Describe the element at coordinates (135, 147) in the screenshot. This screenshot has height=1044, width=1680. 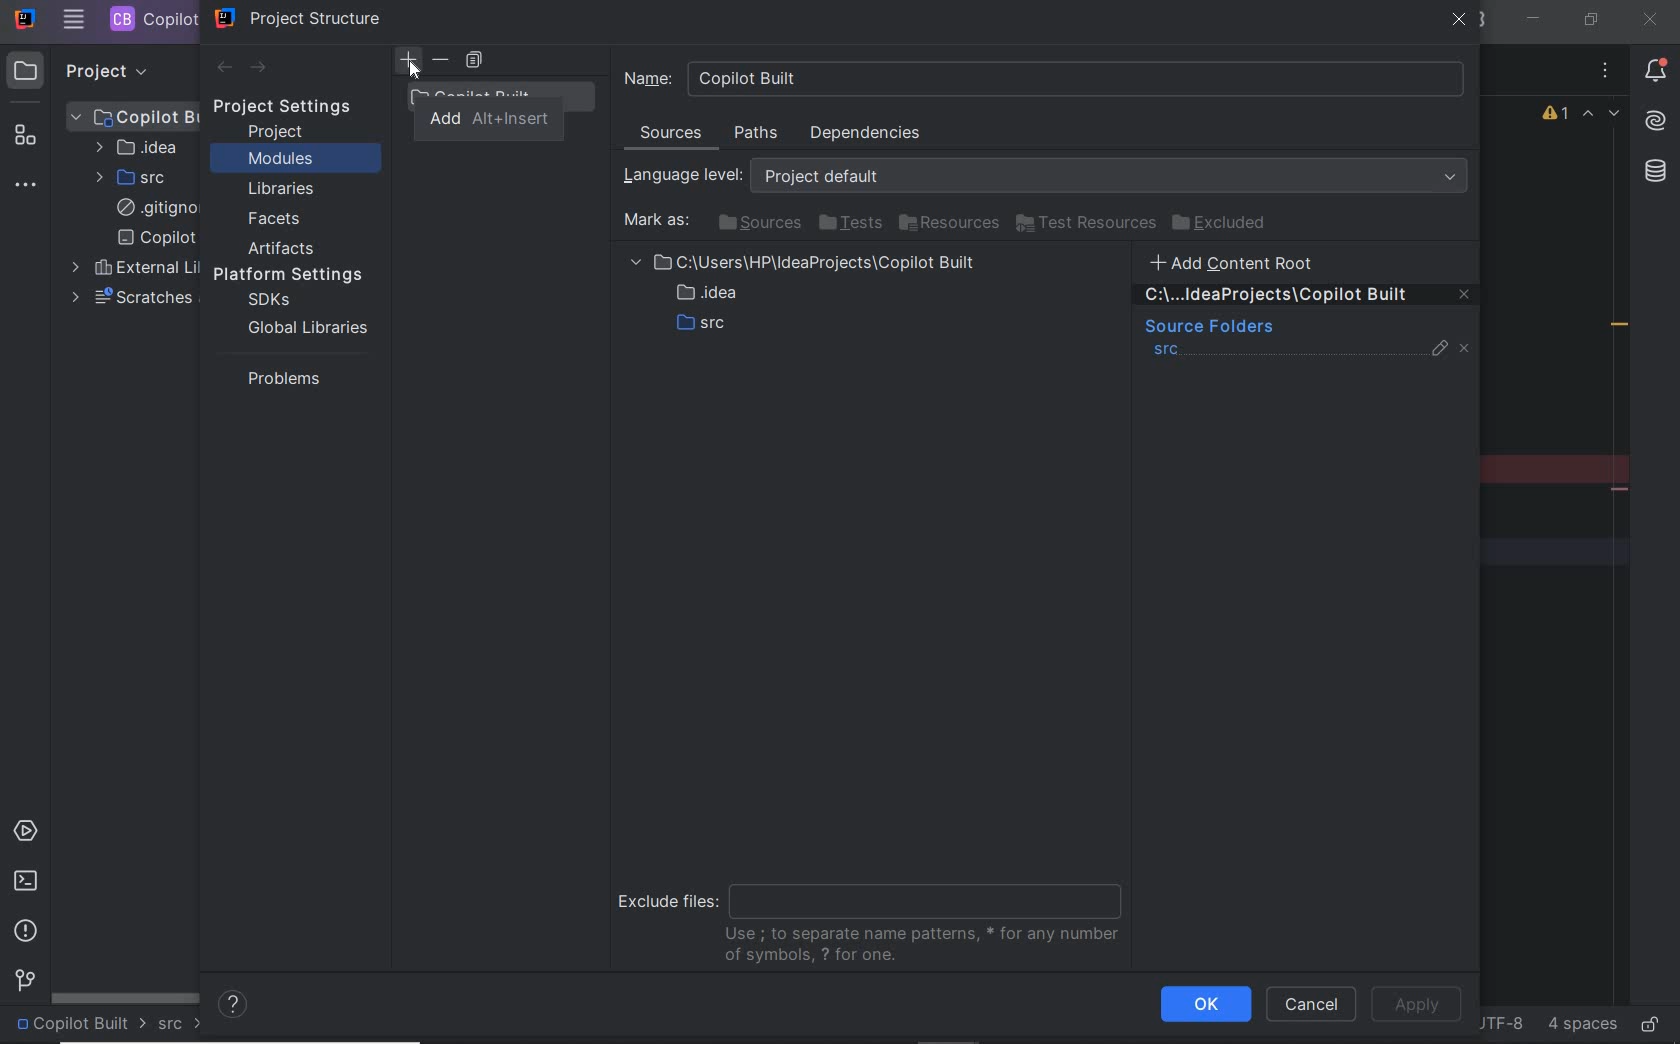
I see `IDEA` at that location.